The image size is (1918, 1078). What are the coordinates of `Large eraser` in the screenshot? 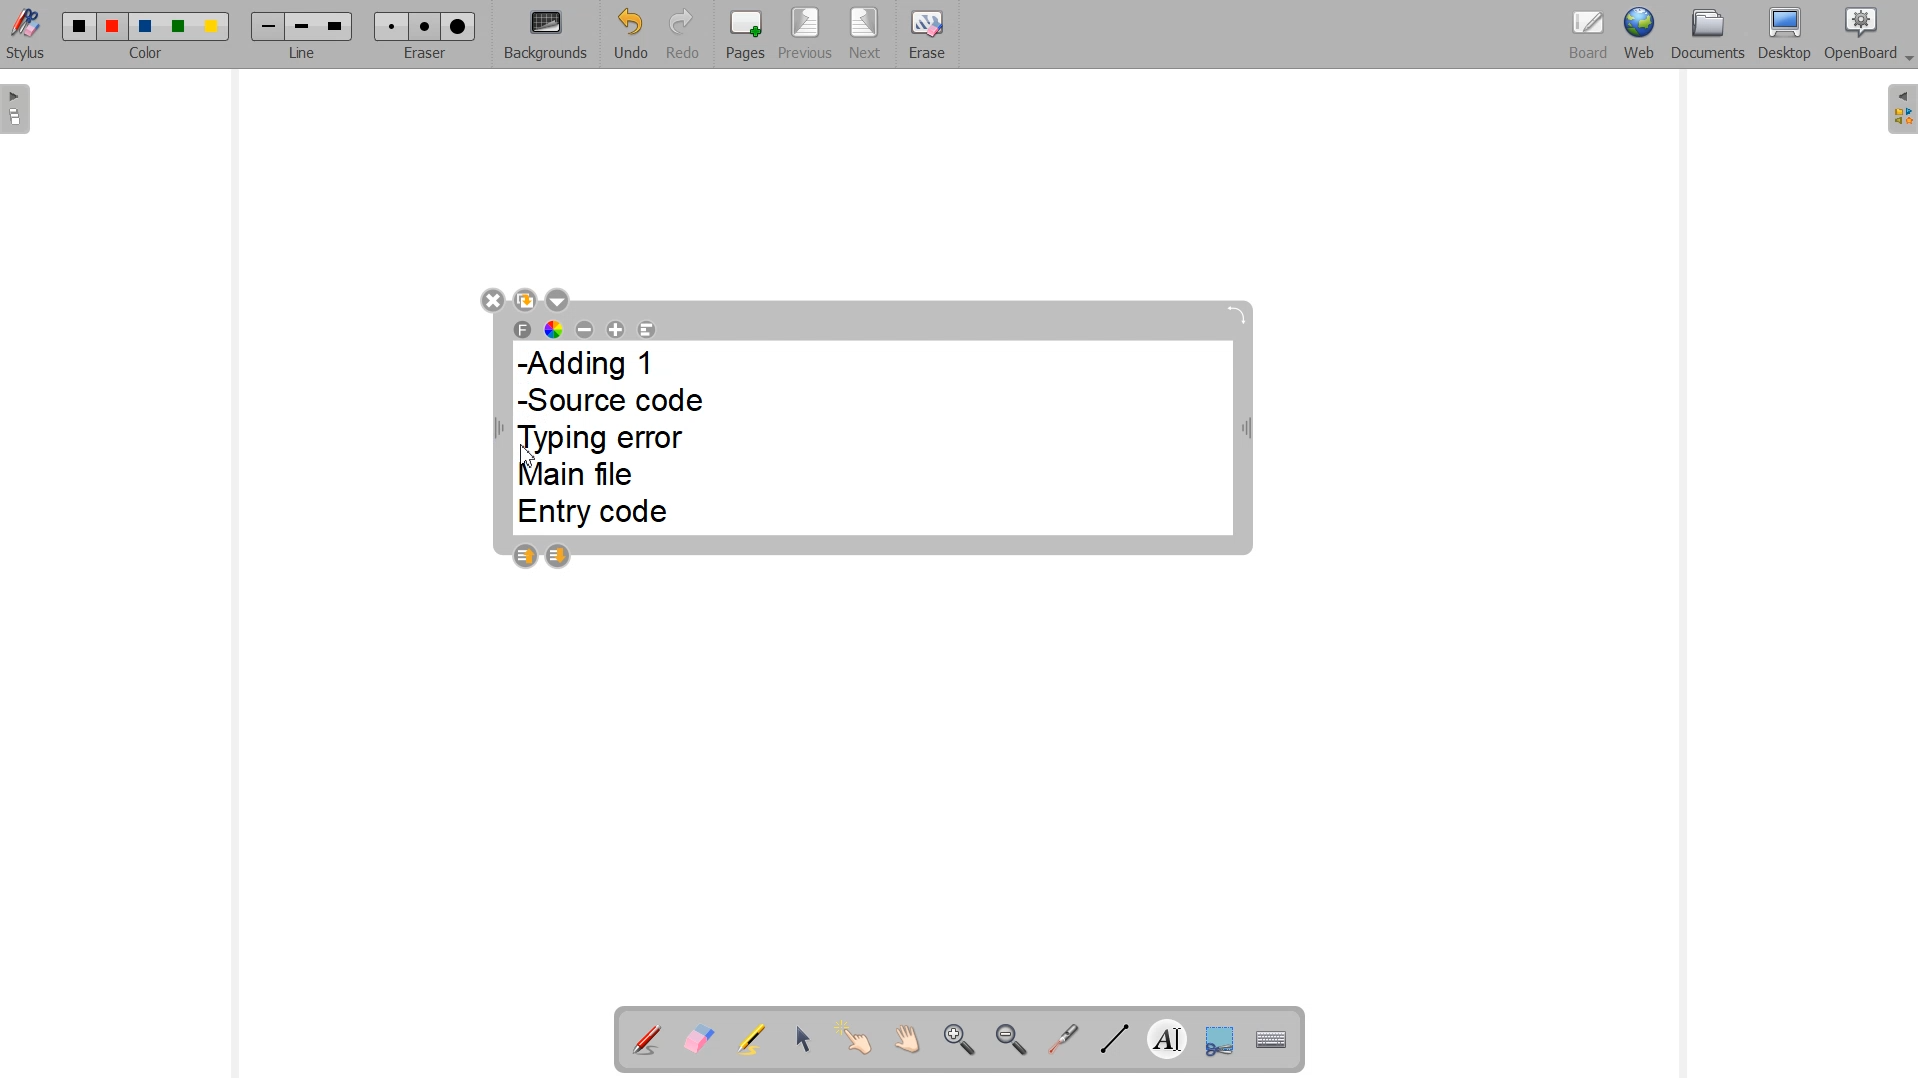 It's located at (459, 27).